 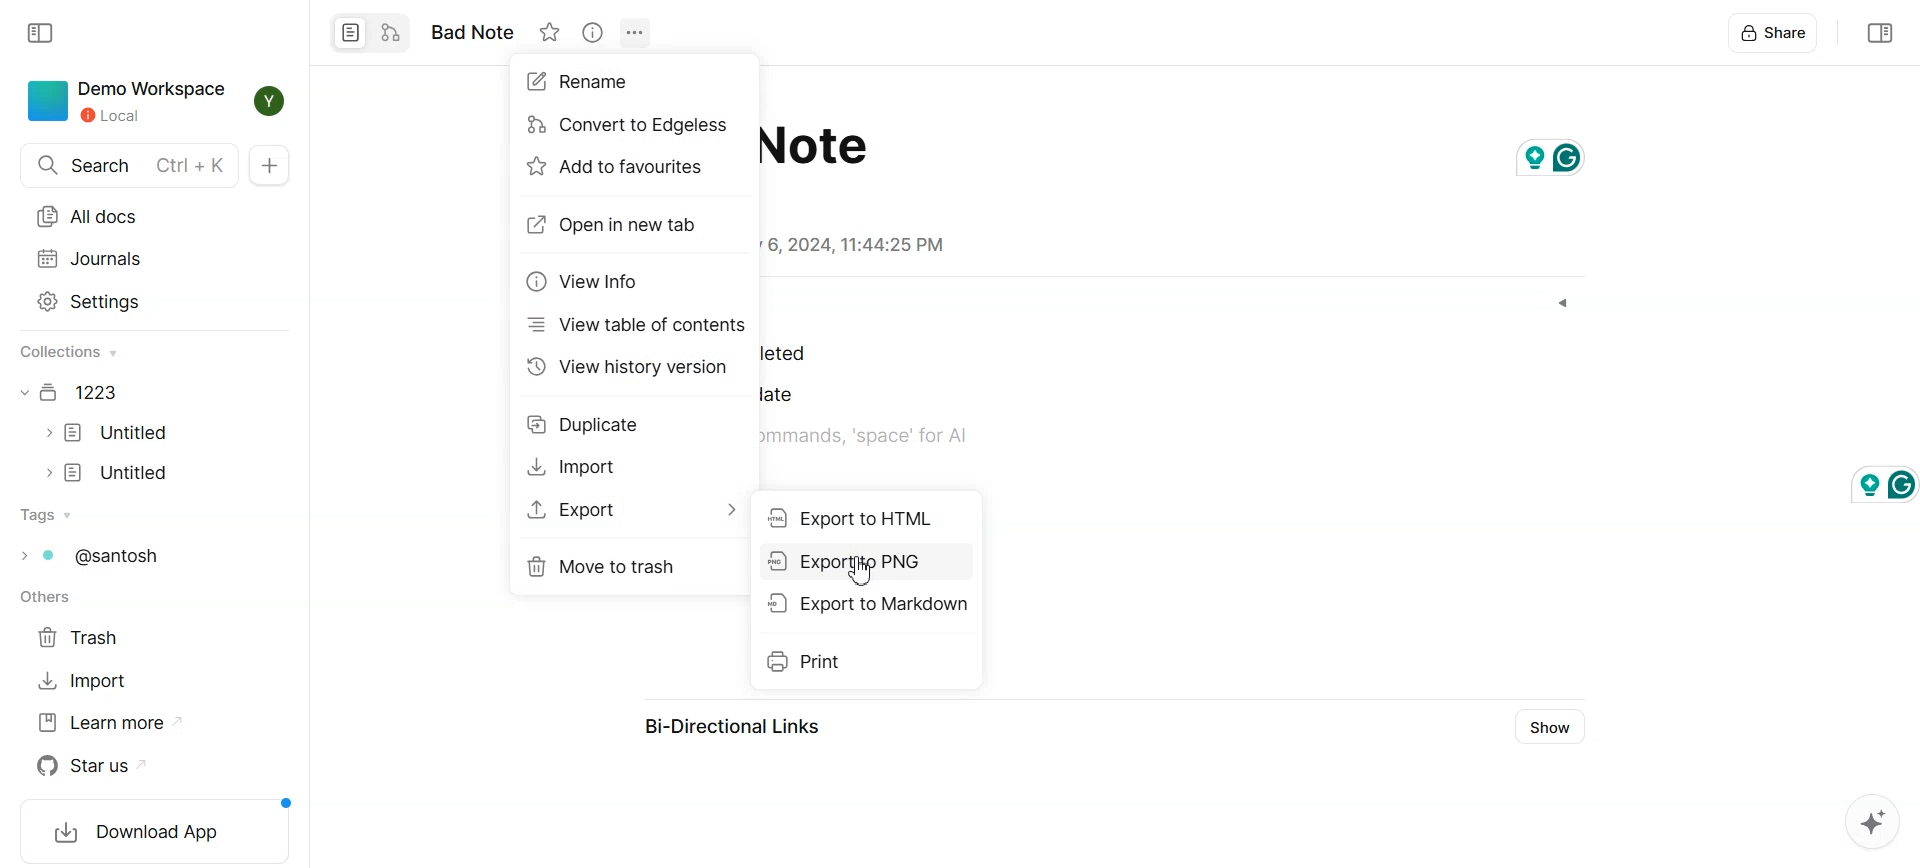 I want to click on Cursor, so click(x=862, y=570).